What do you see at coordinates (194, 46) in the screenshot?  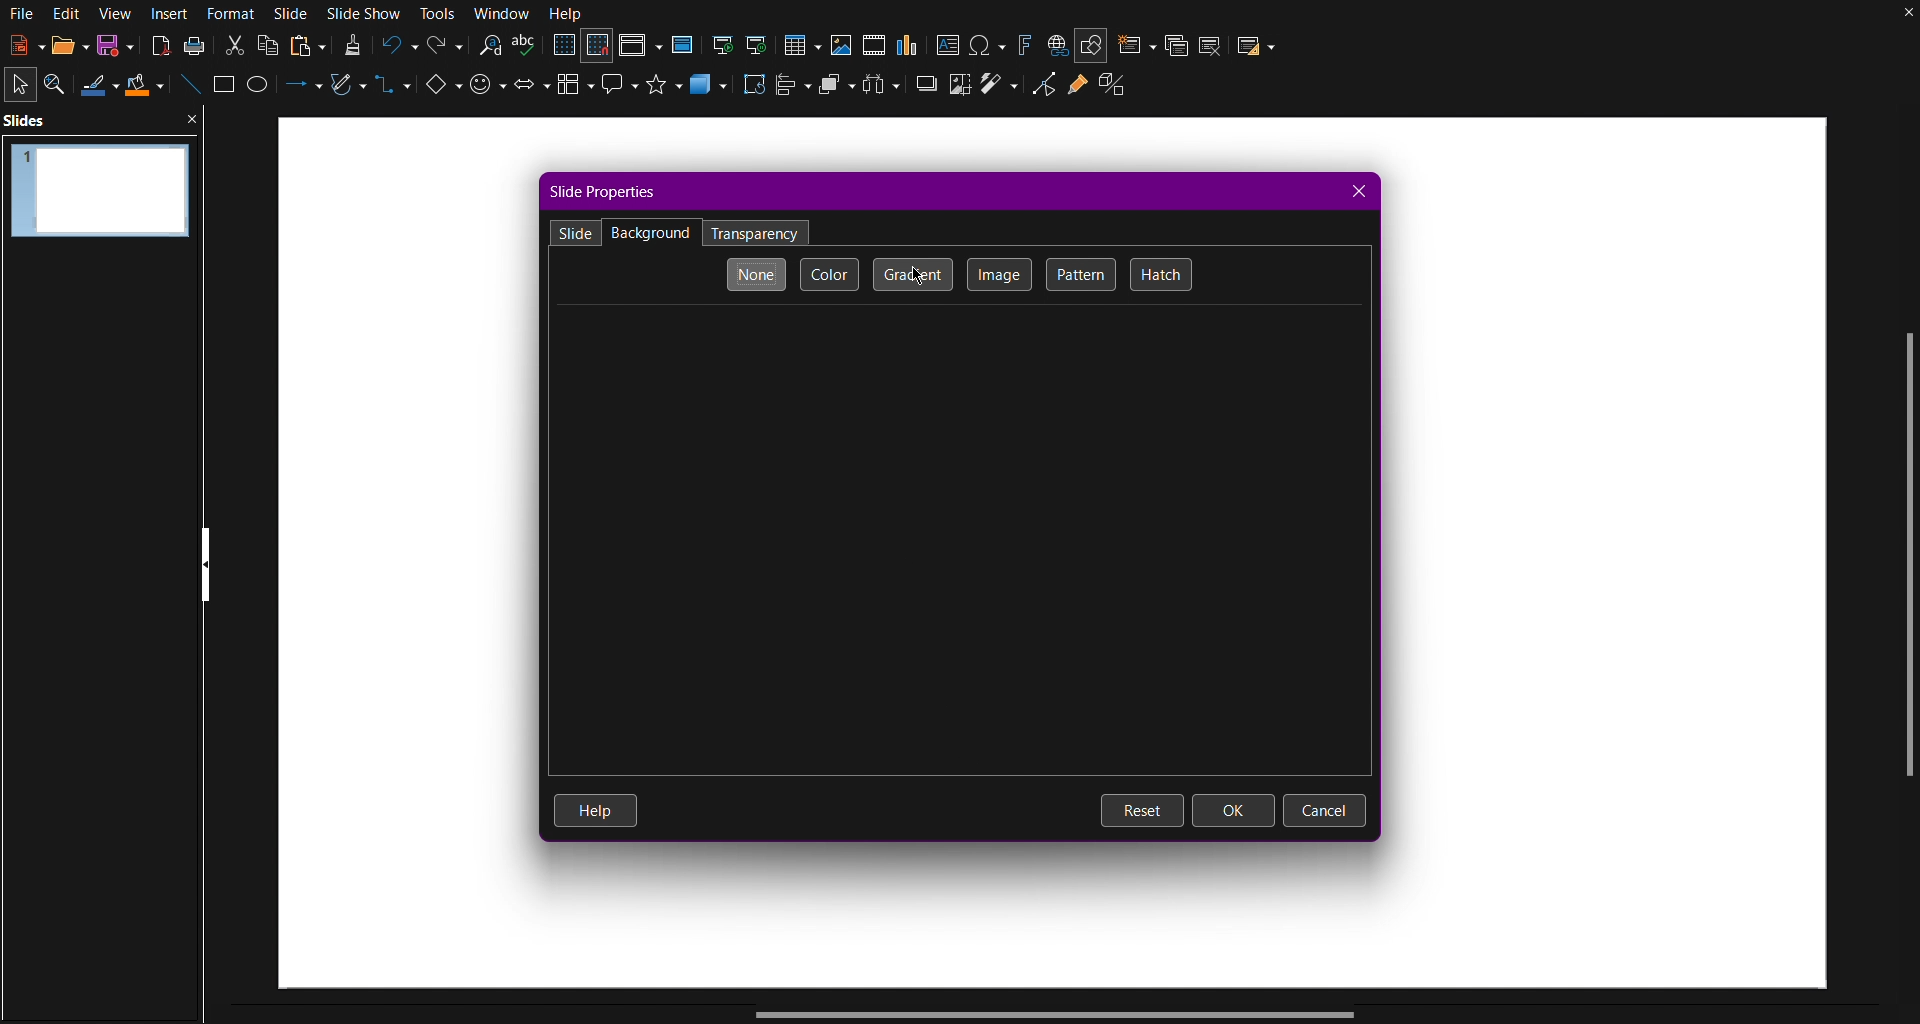 I see `Print` at bounding box center [194, 46].